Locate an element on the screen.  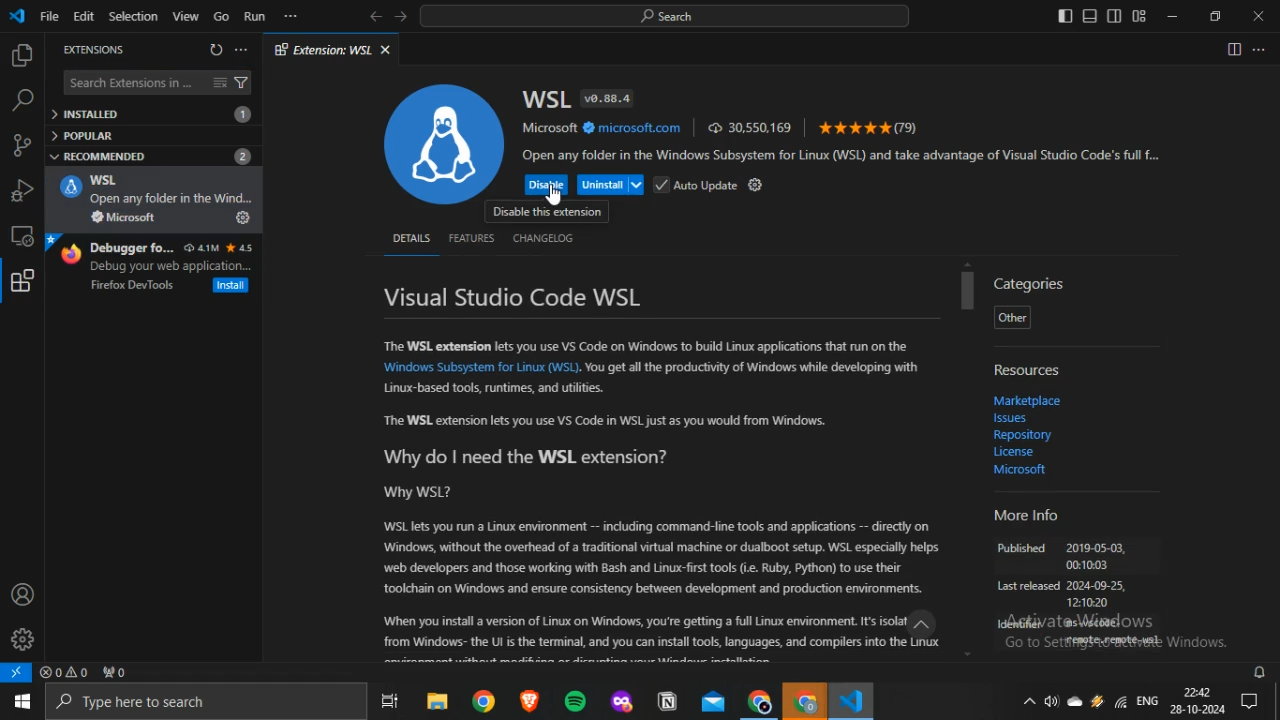
notifications is located at coordinates (1261, 672).